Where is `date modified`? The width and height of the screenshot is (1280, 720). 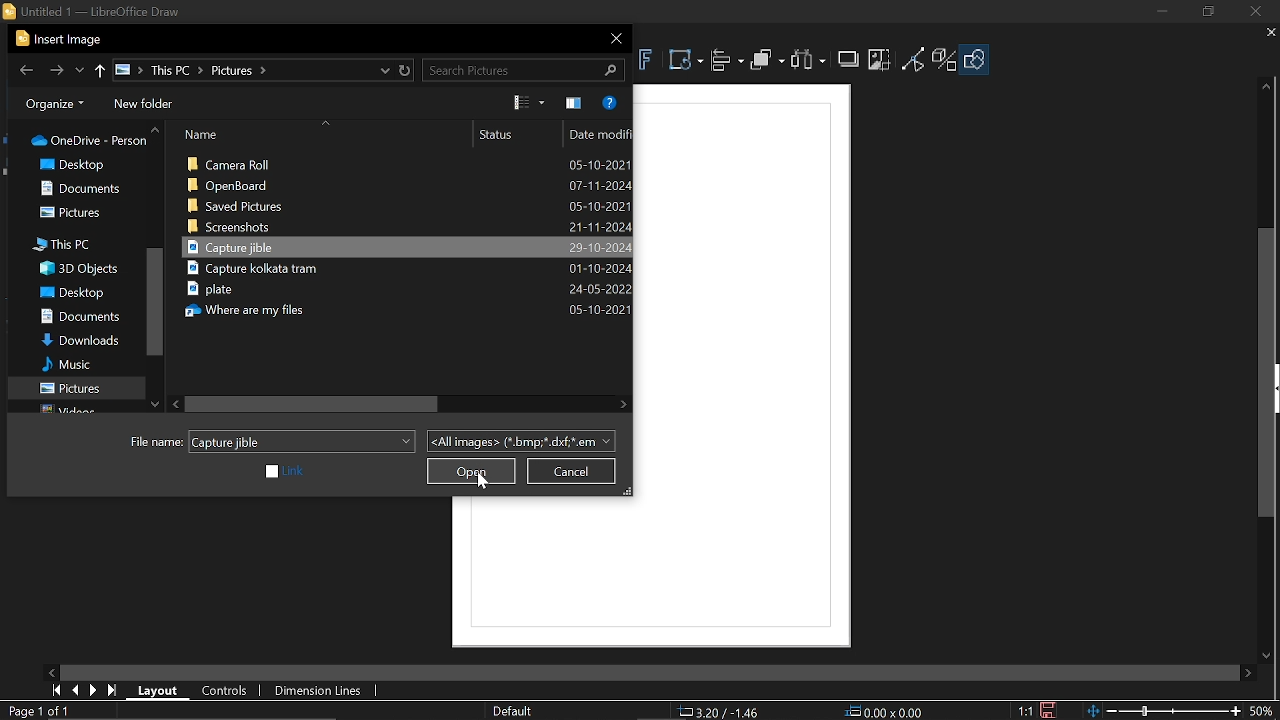
date modified is located at coordinates (599, 134).